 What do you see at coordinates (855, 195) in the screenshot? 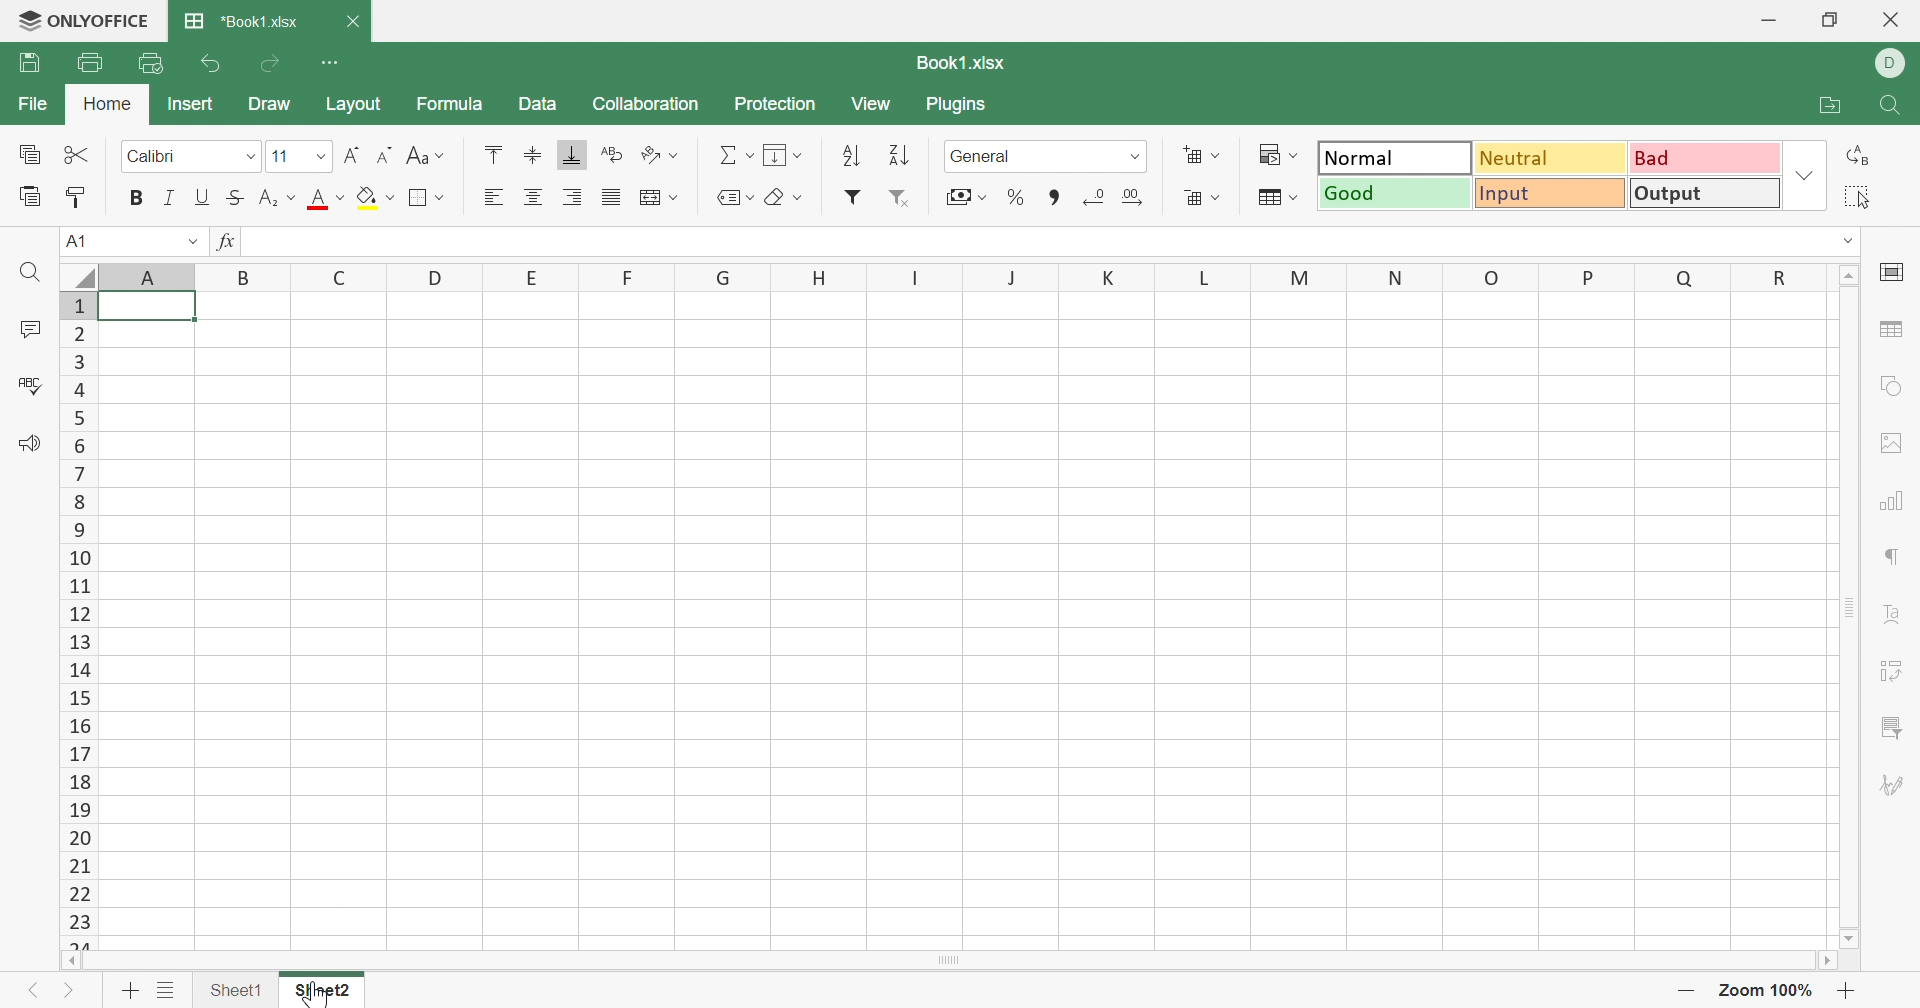
I see `Add filter` at bounding box center [855, 195].